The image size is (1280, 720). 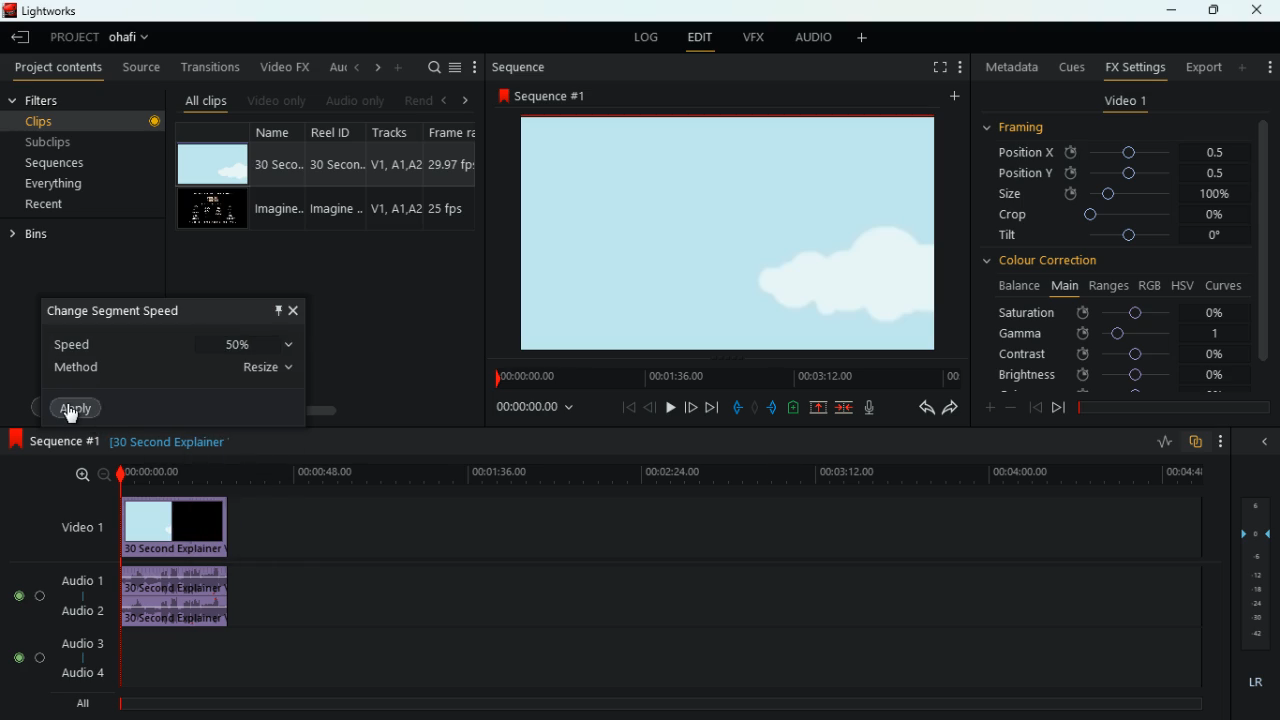 What do you see at coordinates (1115, 237) in the screenshot?
I see `` at bounding box center [1115, 237].